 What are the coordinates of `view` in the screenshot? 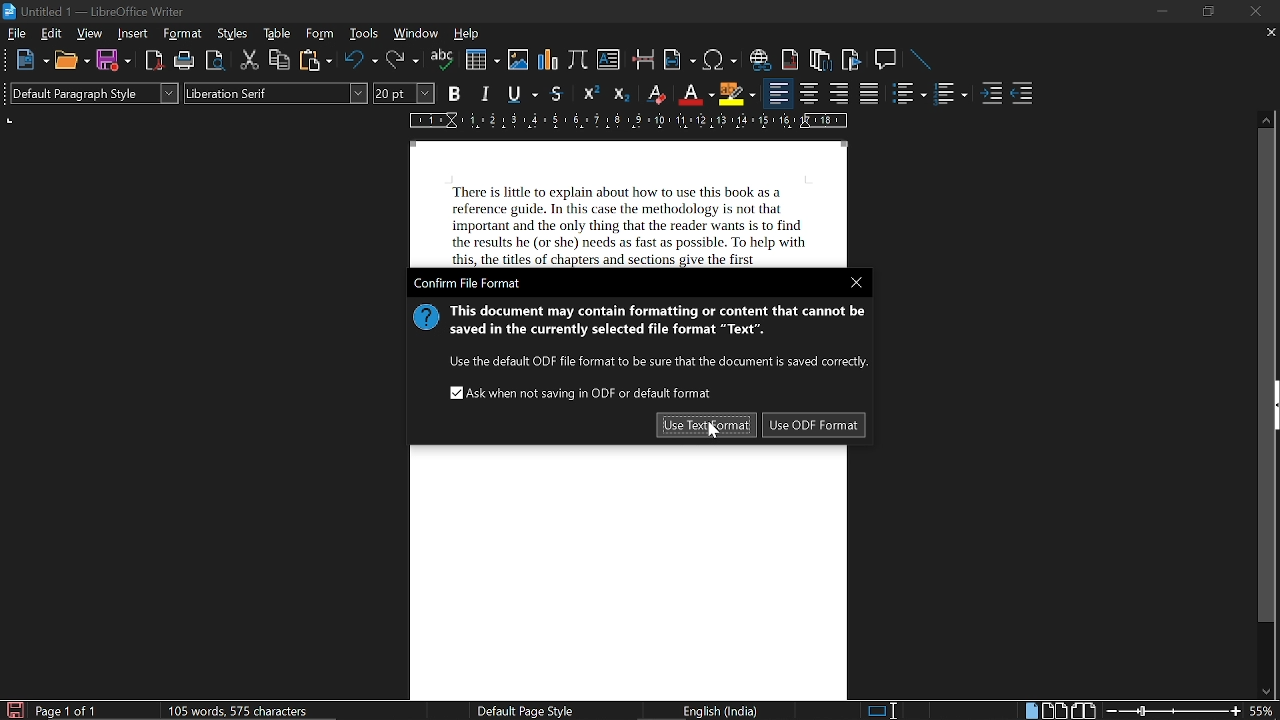 It's located at (90, 33).